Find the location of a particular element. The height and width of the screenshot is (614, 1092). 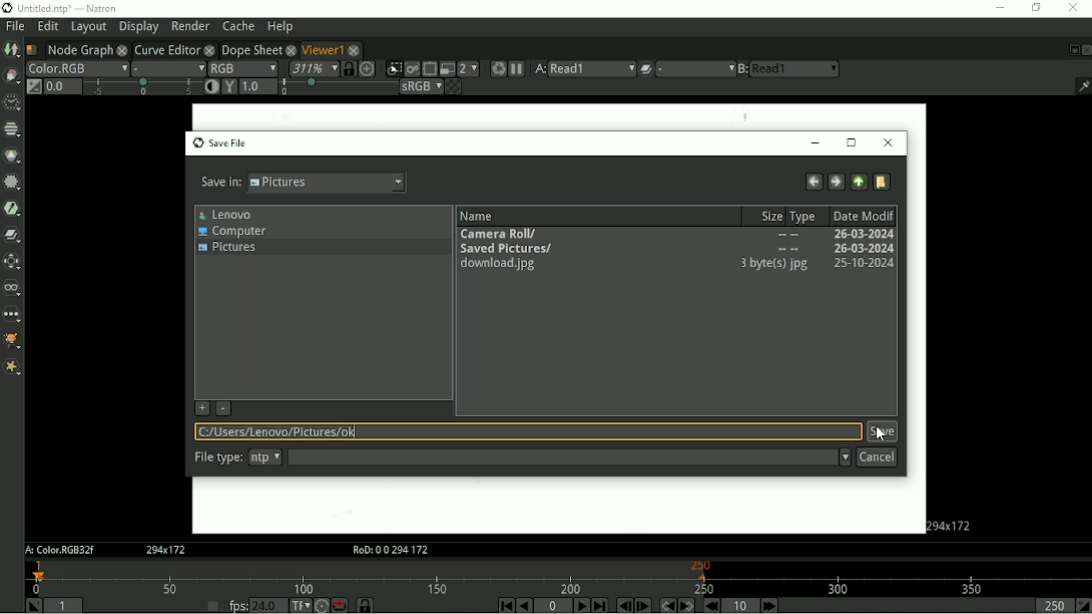

Computer is located at coordinates (233, 232).